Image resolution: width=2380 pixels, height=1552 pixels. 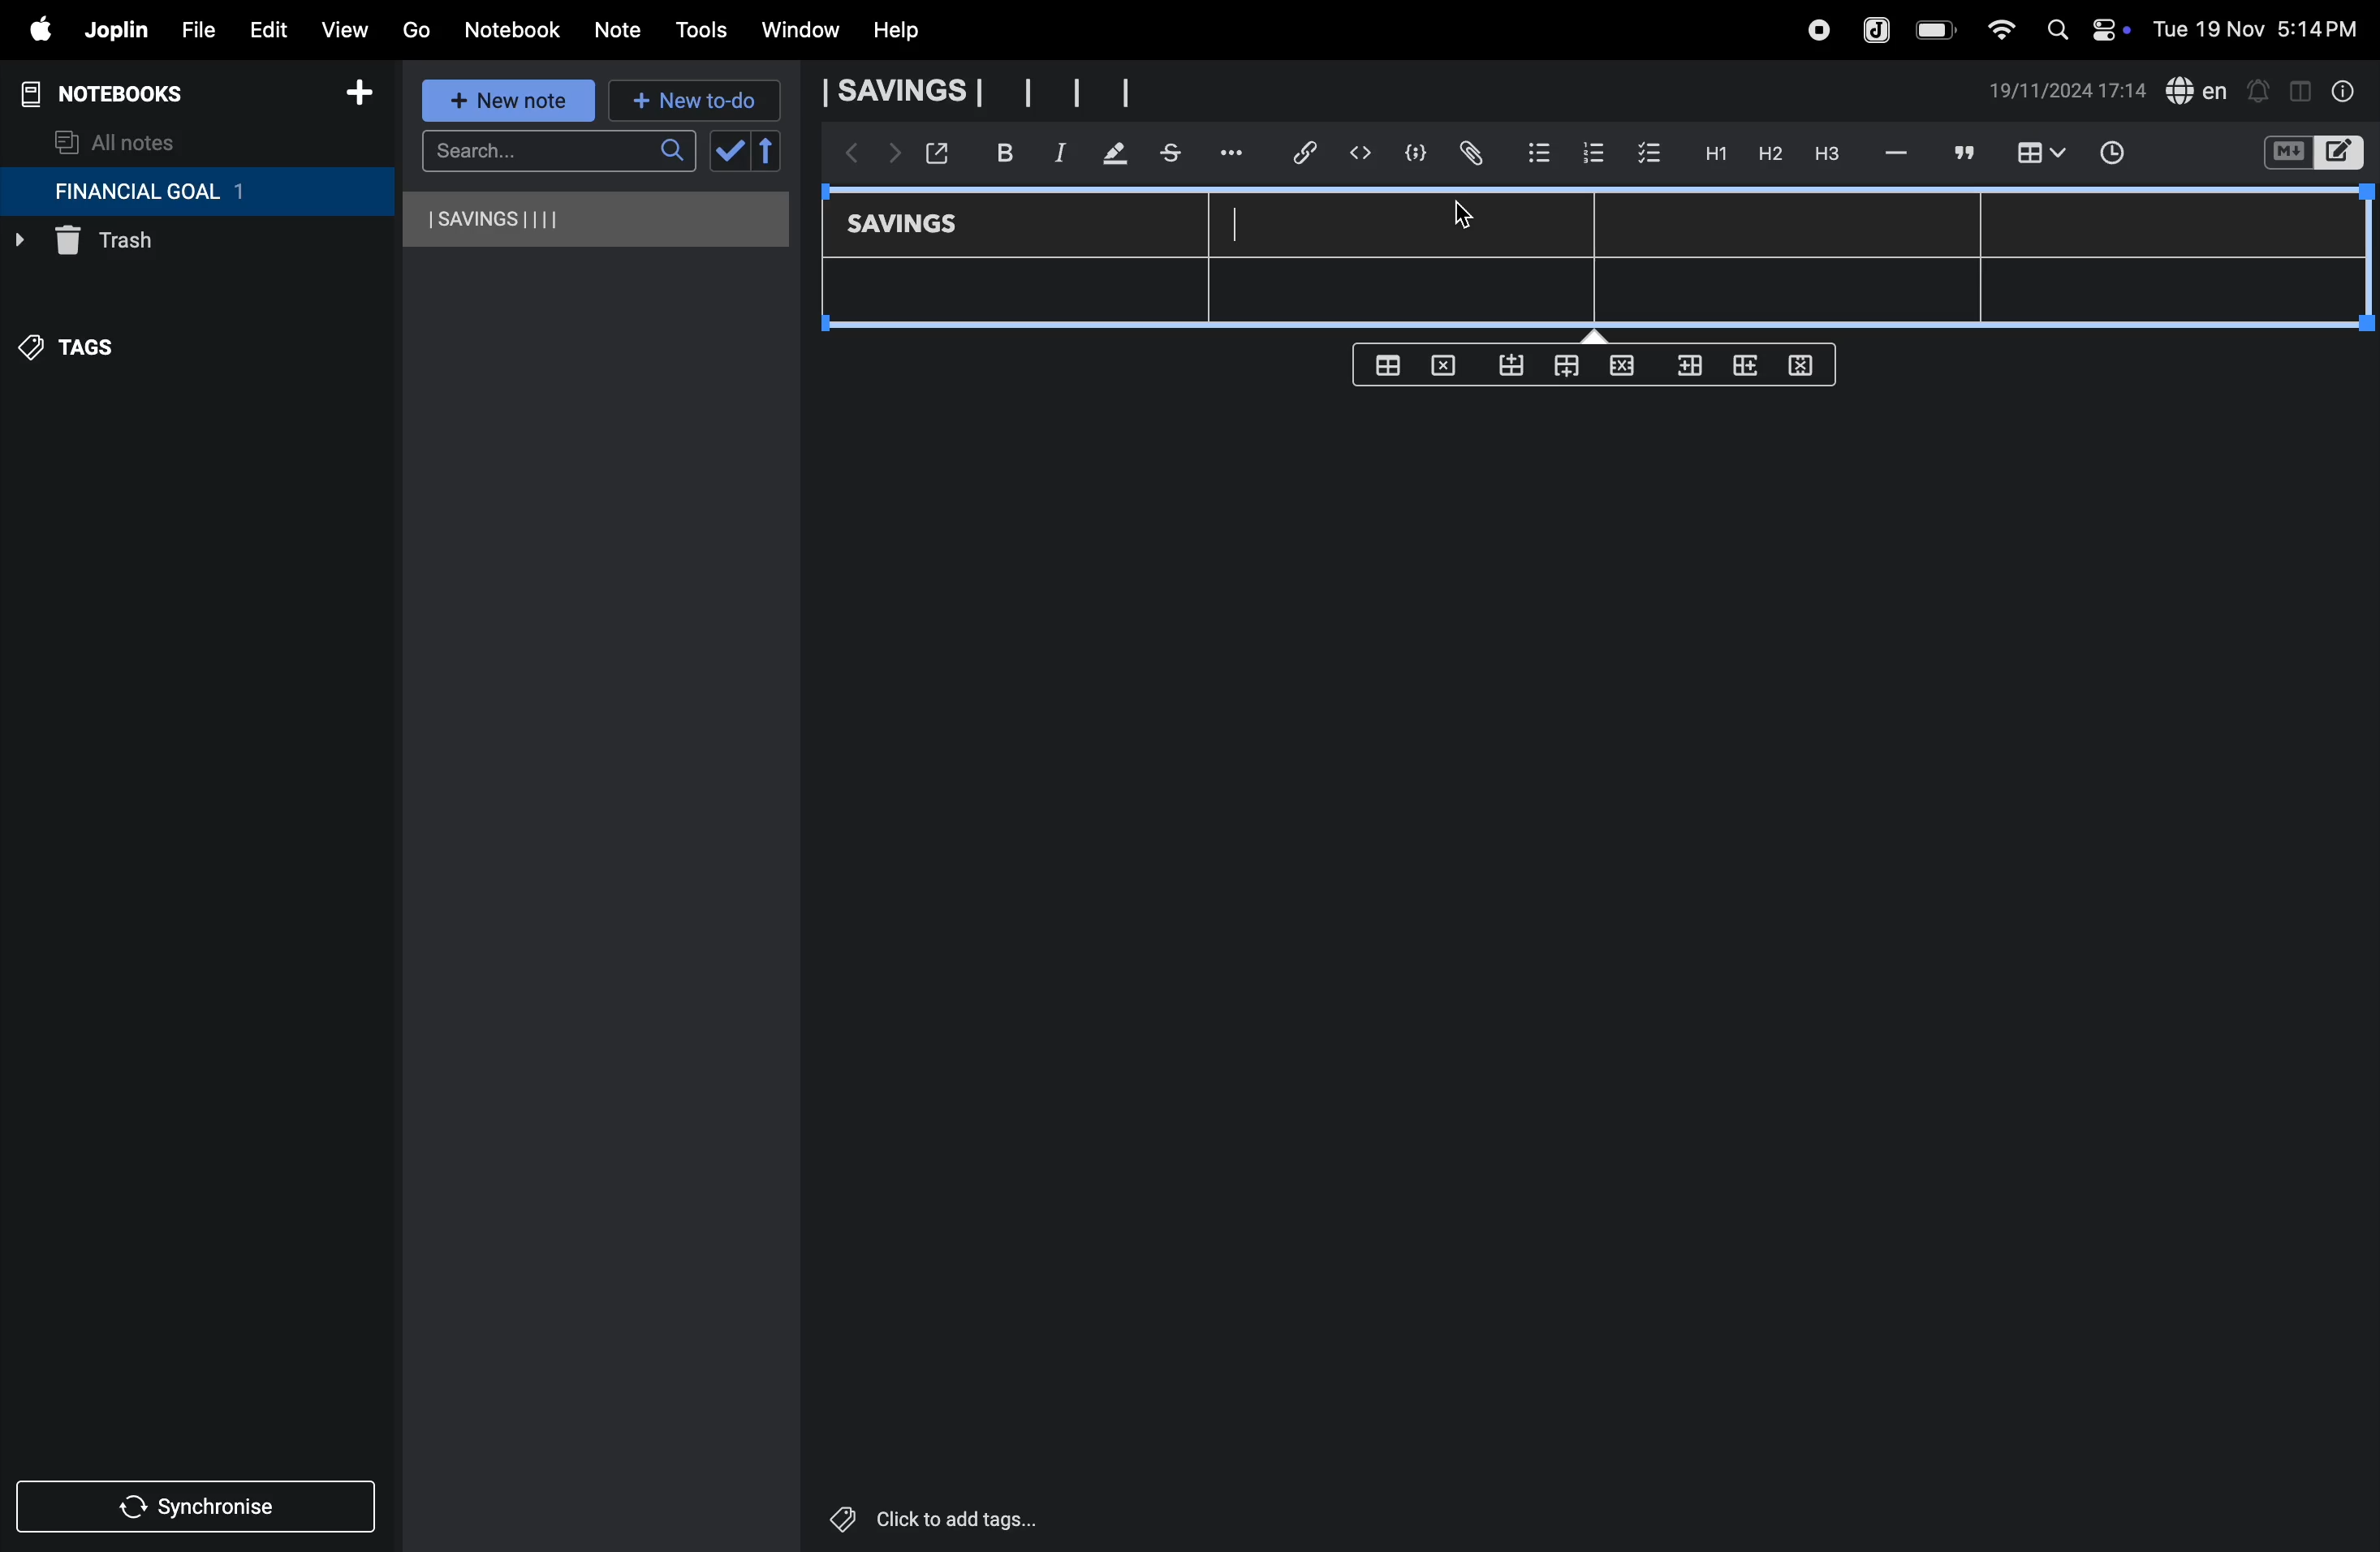 What do you see at coordinates (1449, 364) in the screenshot?
I see `delete` at bounding box center [1449, 364].